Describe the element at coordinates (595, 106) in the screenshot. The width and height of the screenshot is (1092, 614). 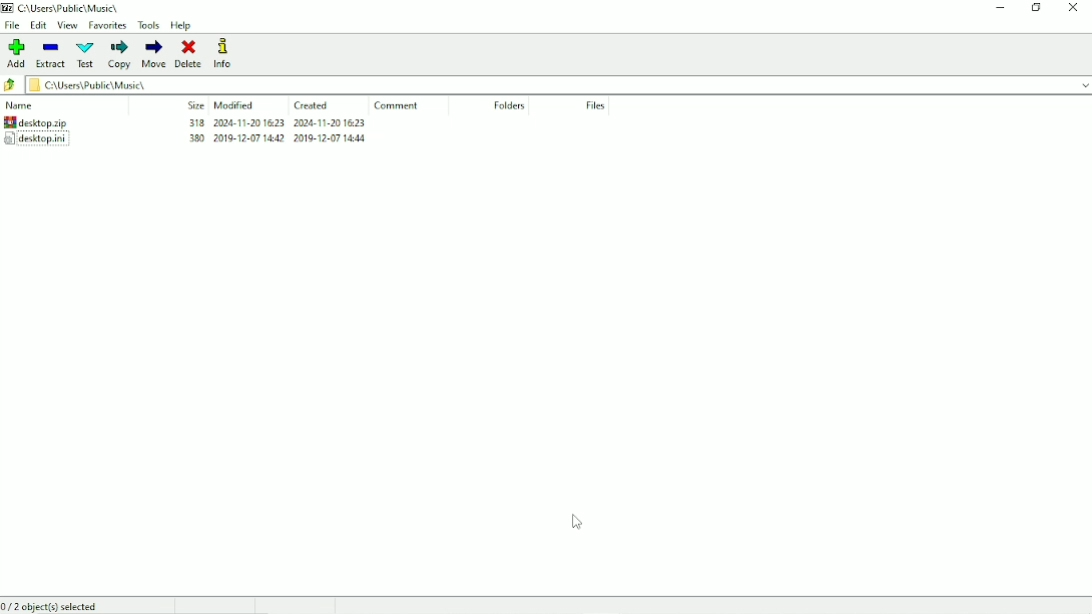
I see `Files` at that location.